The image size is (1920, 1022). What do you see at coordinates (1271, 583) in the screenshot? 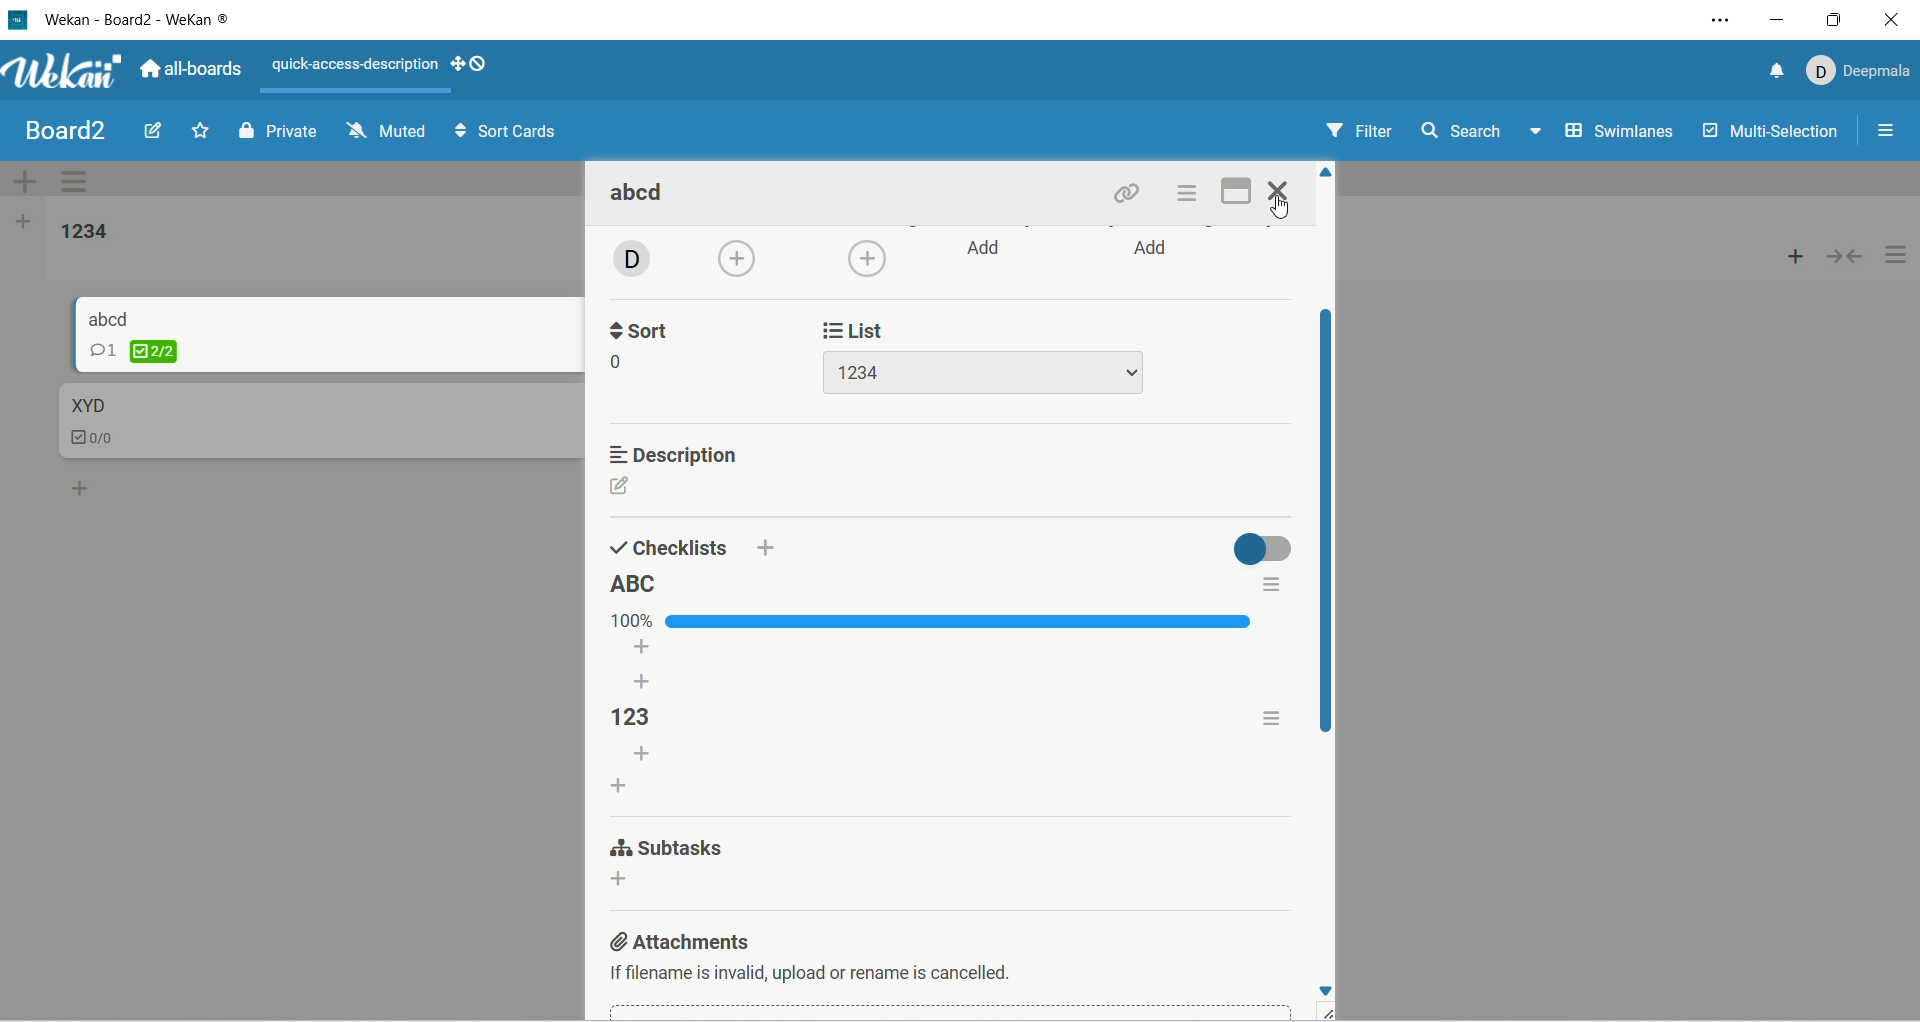
I see `options` at bounding box center [1271, 583].